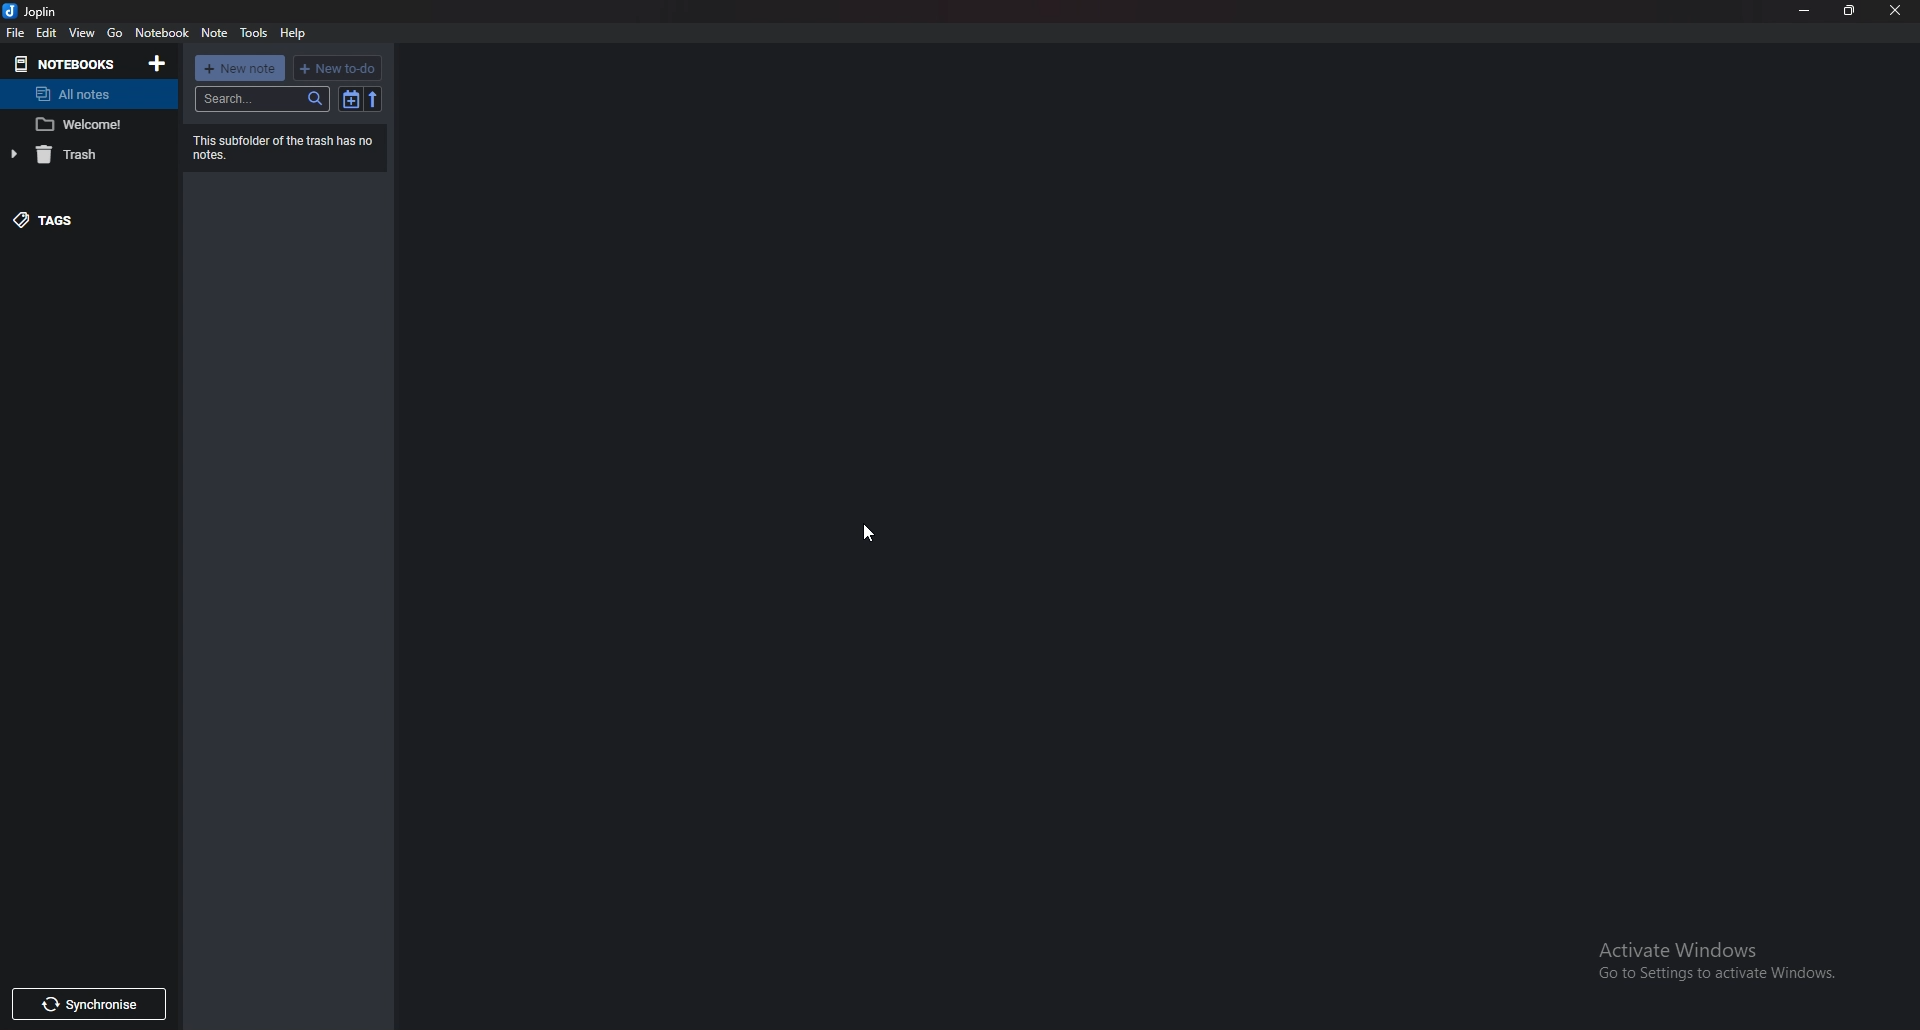  What do you see at coordinates (32, 10) in the screenshot?
I see `joplin` at bounding box center [32, 10].